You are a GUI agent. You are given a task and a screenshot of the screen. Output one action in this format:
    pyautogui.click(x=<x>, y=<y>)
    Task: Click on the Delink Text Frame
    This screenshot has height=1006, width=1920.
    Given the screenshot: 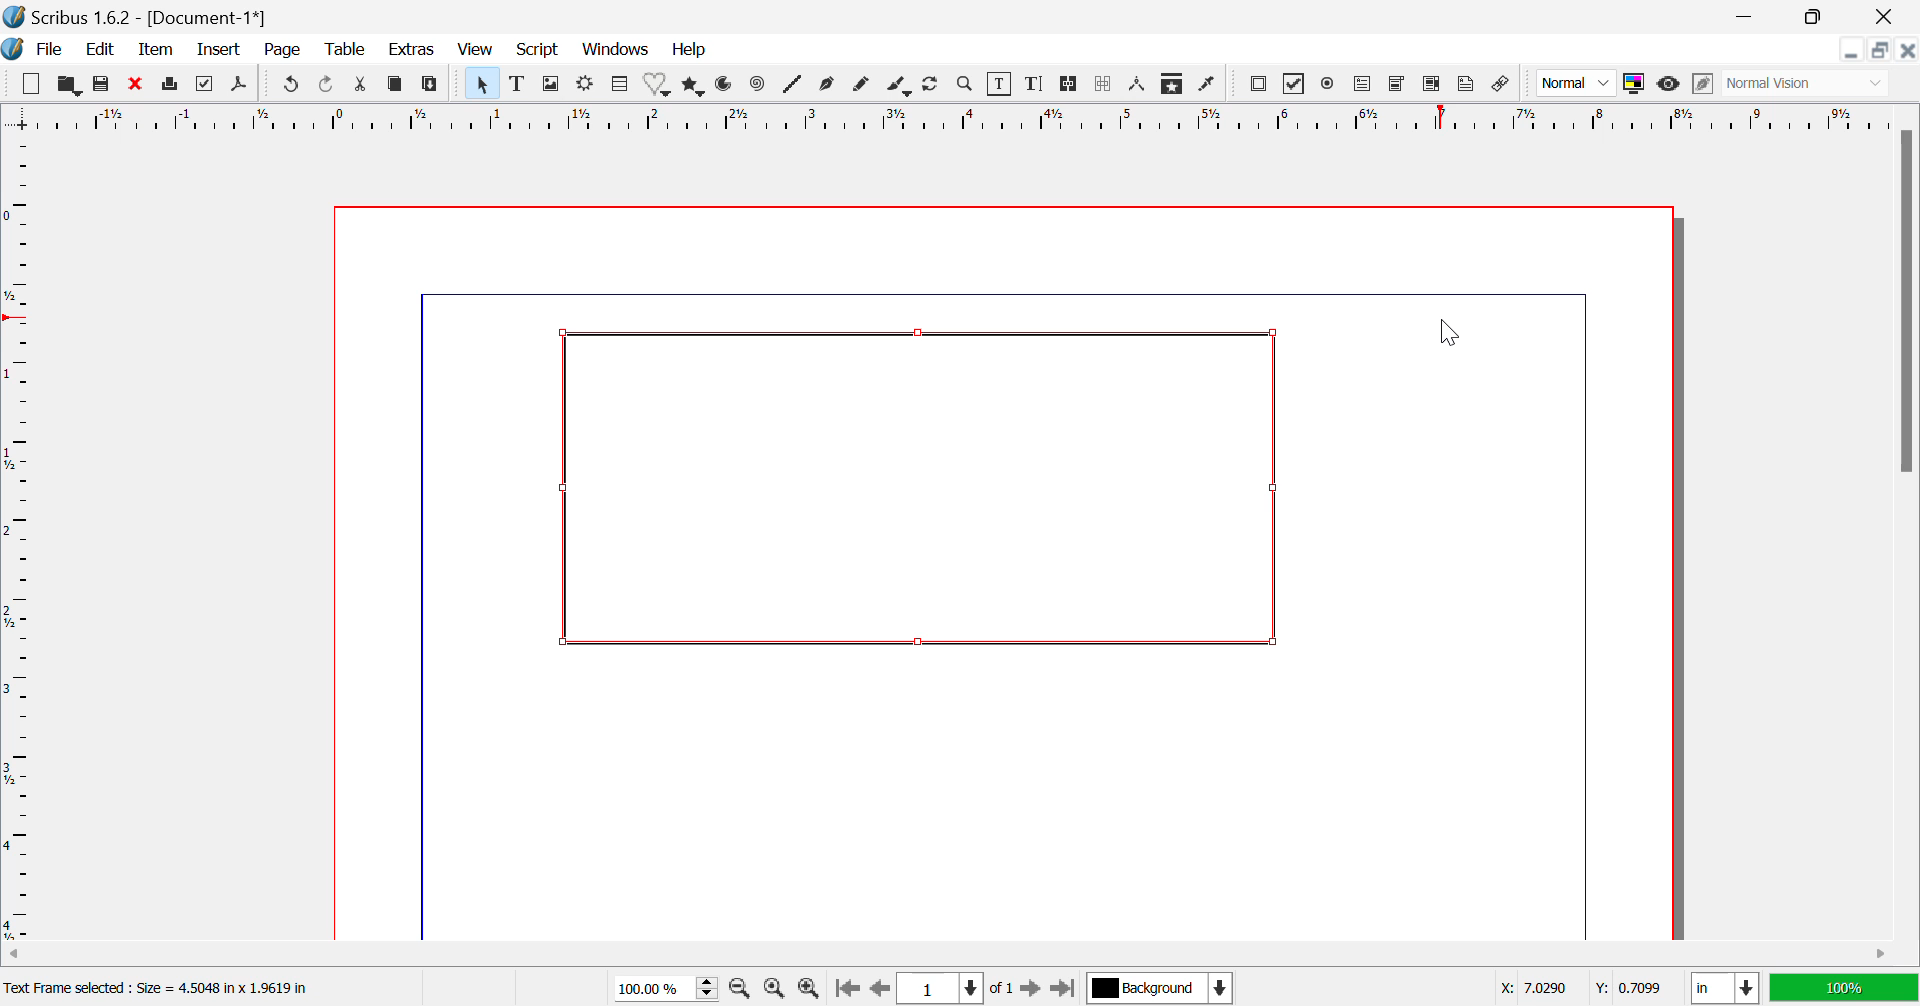 What is the action you would take?
    pyautogui.click(x=1103, y=86)
    